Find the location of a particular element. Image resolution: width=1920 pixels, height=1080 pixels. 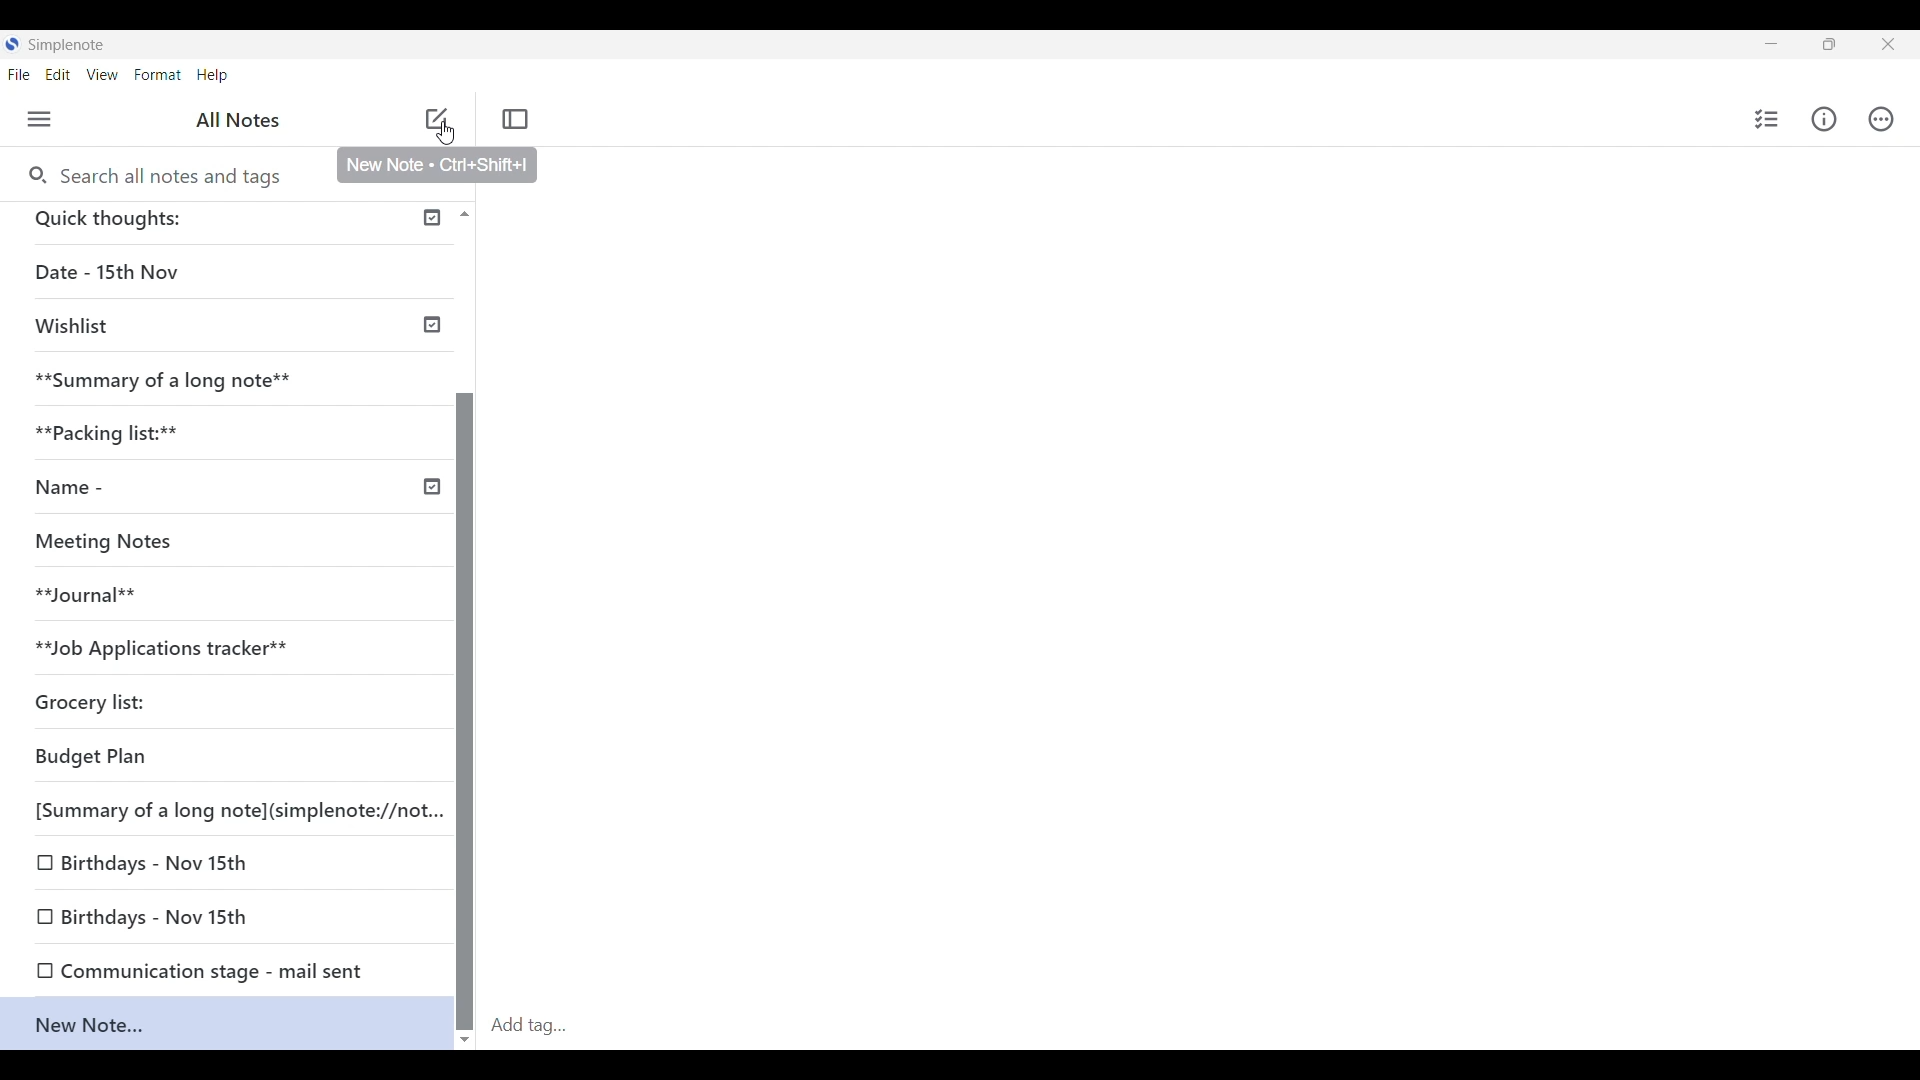

Help  is located at coordinates (213, 76).